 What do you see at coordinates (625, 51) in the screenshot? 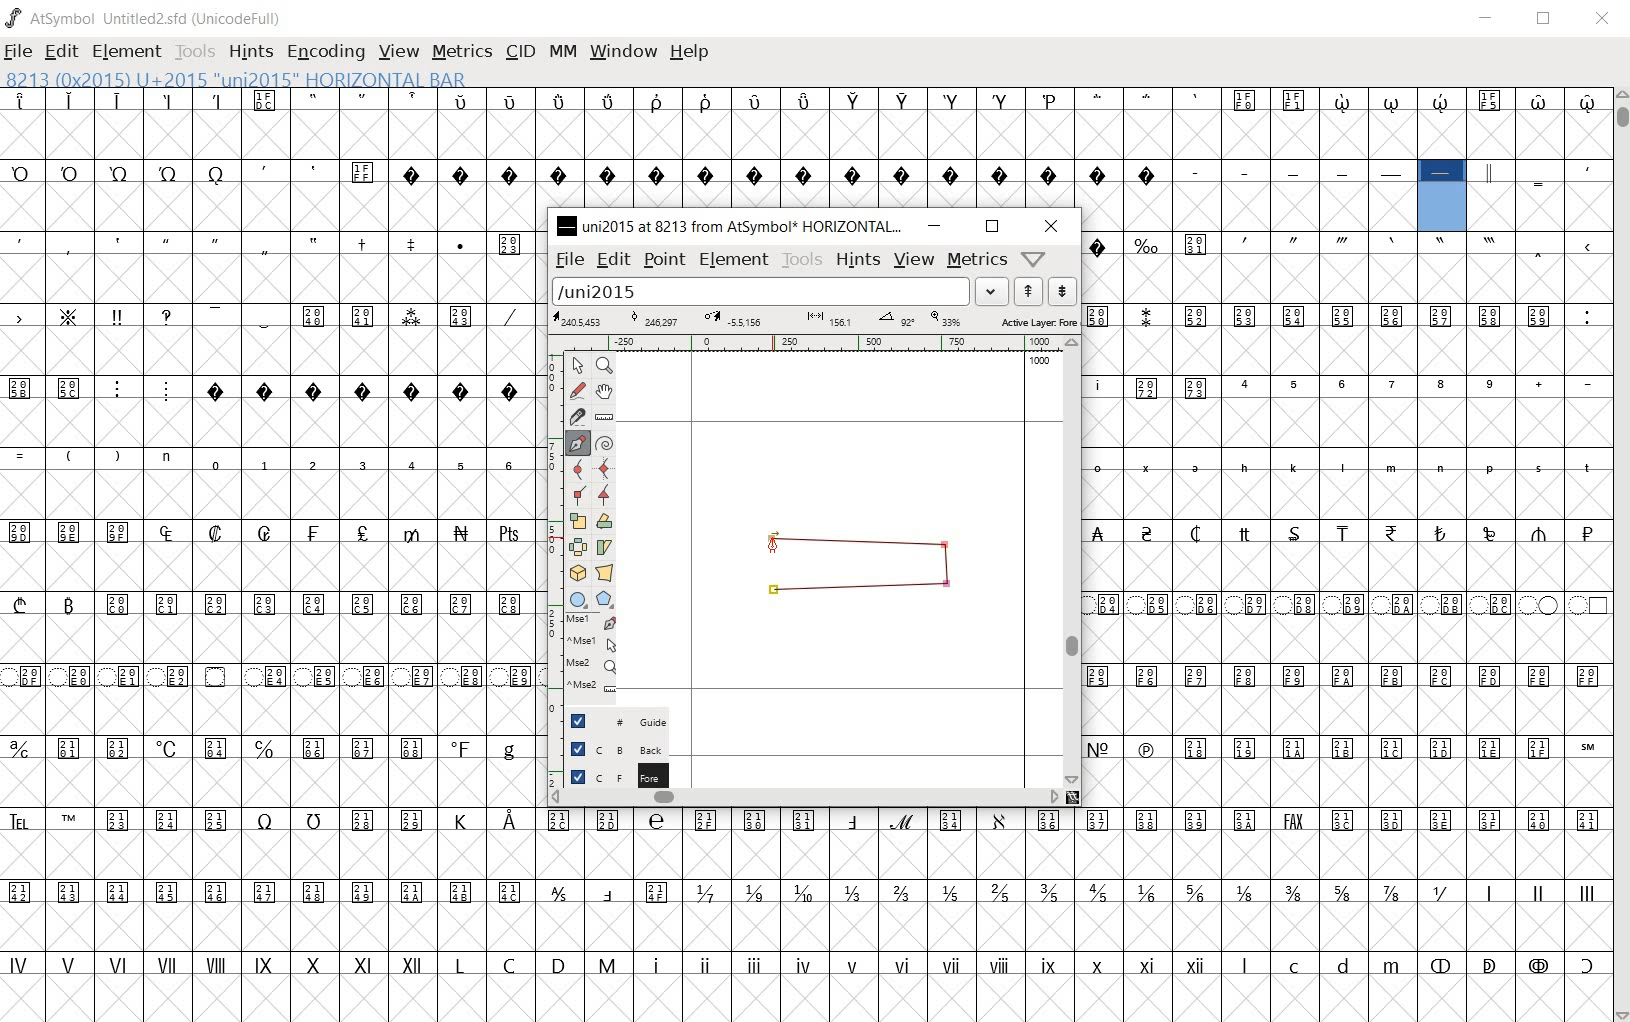
I see `WINDOW` at bounding box center [625, 51].